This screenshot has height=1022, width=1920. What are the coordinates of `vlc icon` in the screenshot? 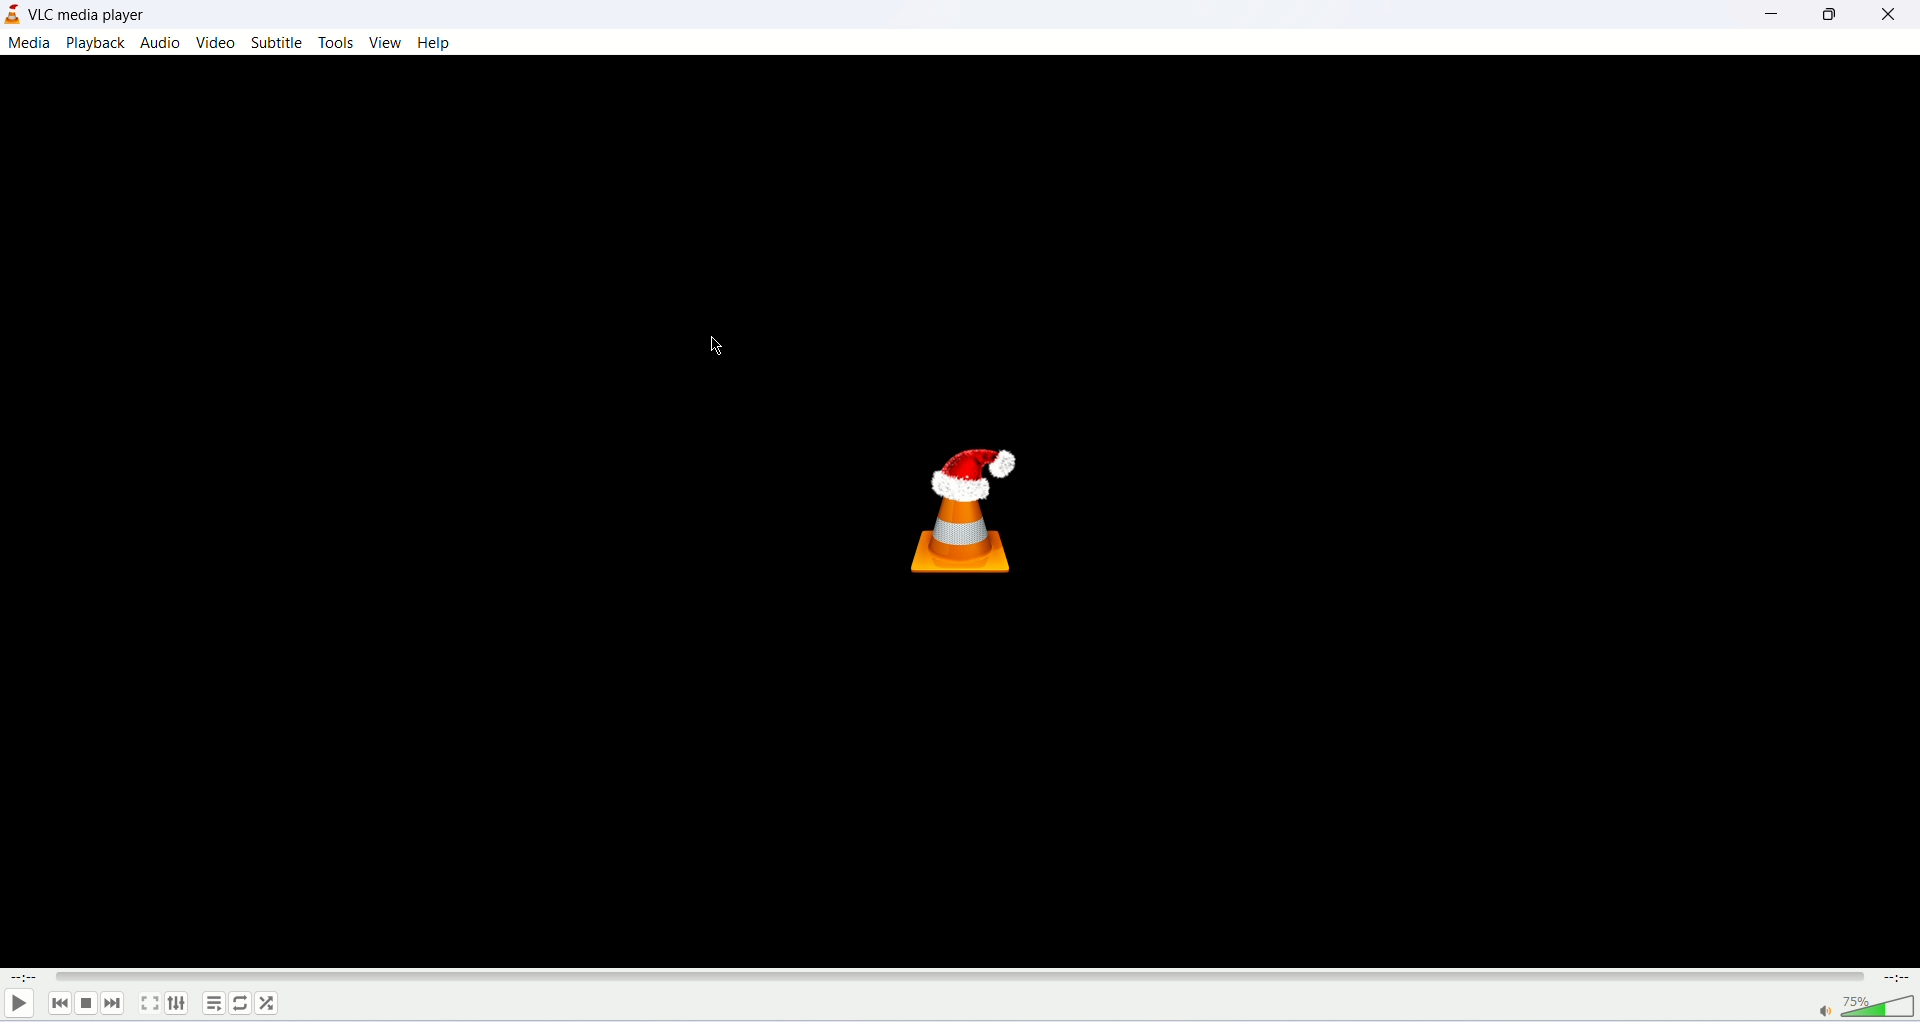 It's located at (961, 519).